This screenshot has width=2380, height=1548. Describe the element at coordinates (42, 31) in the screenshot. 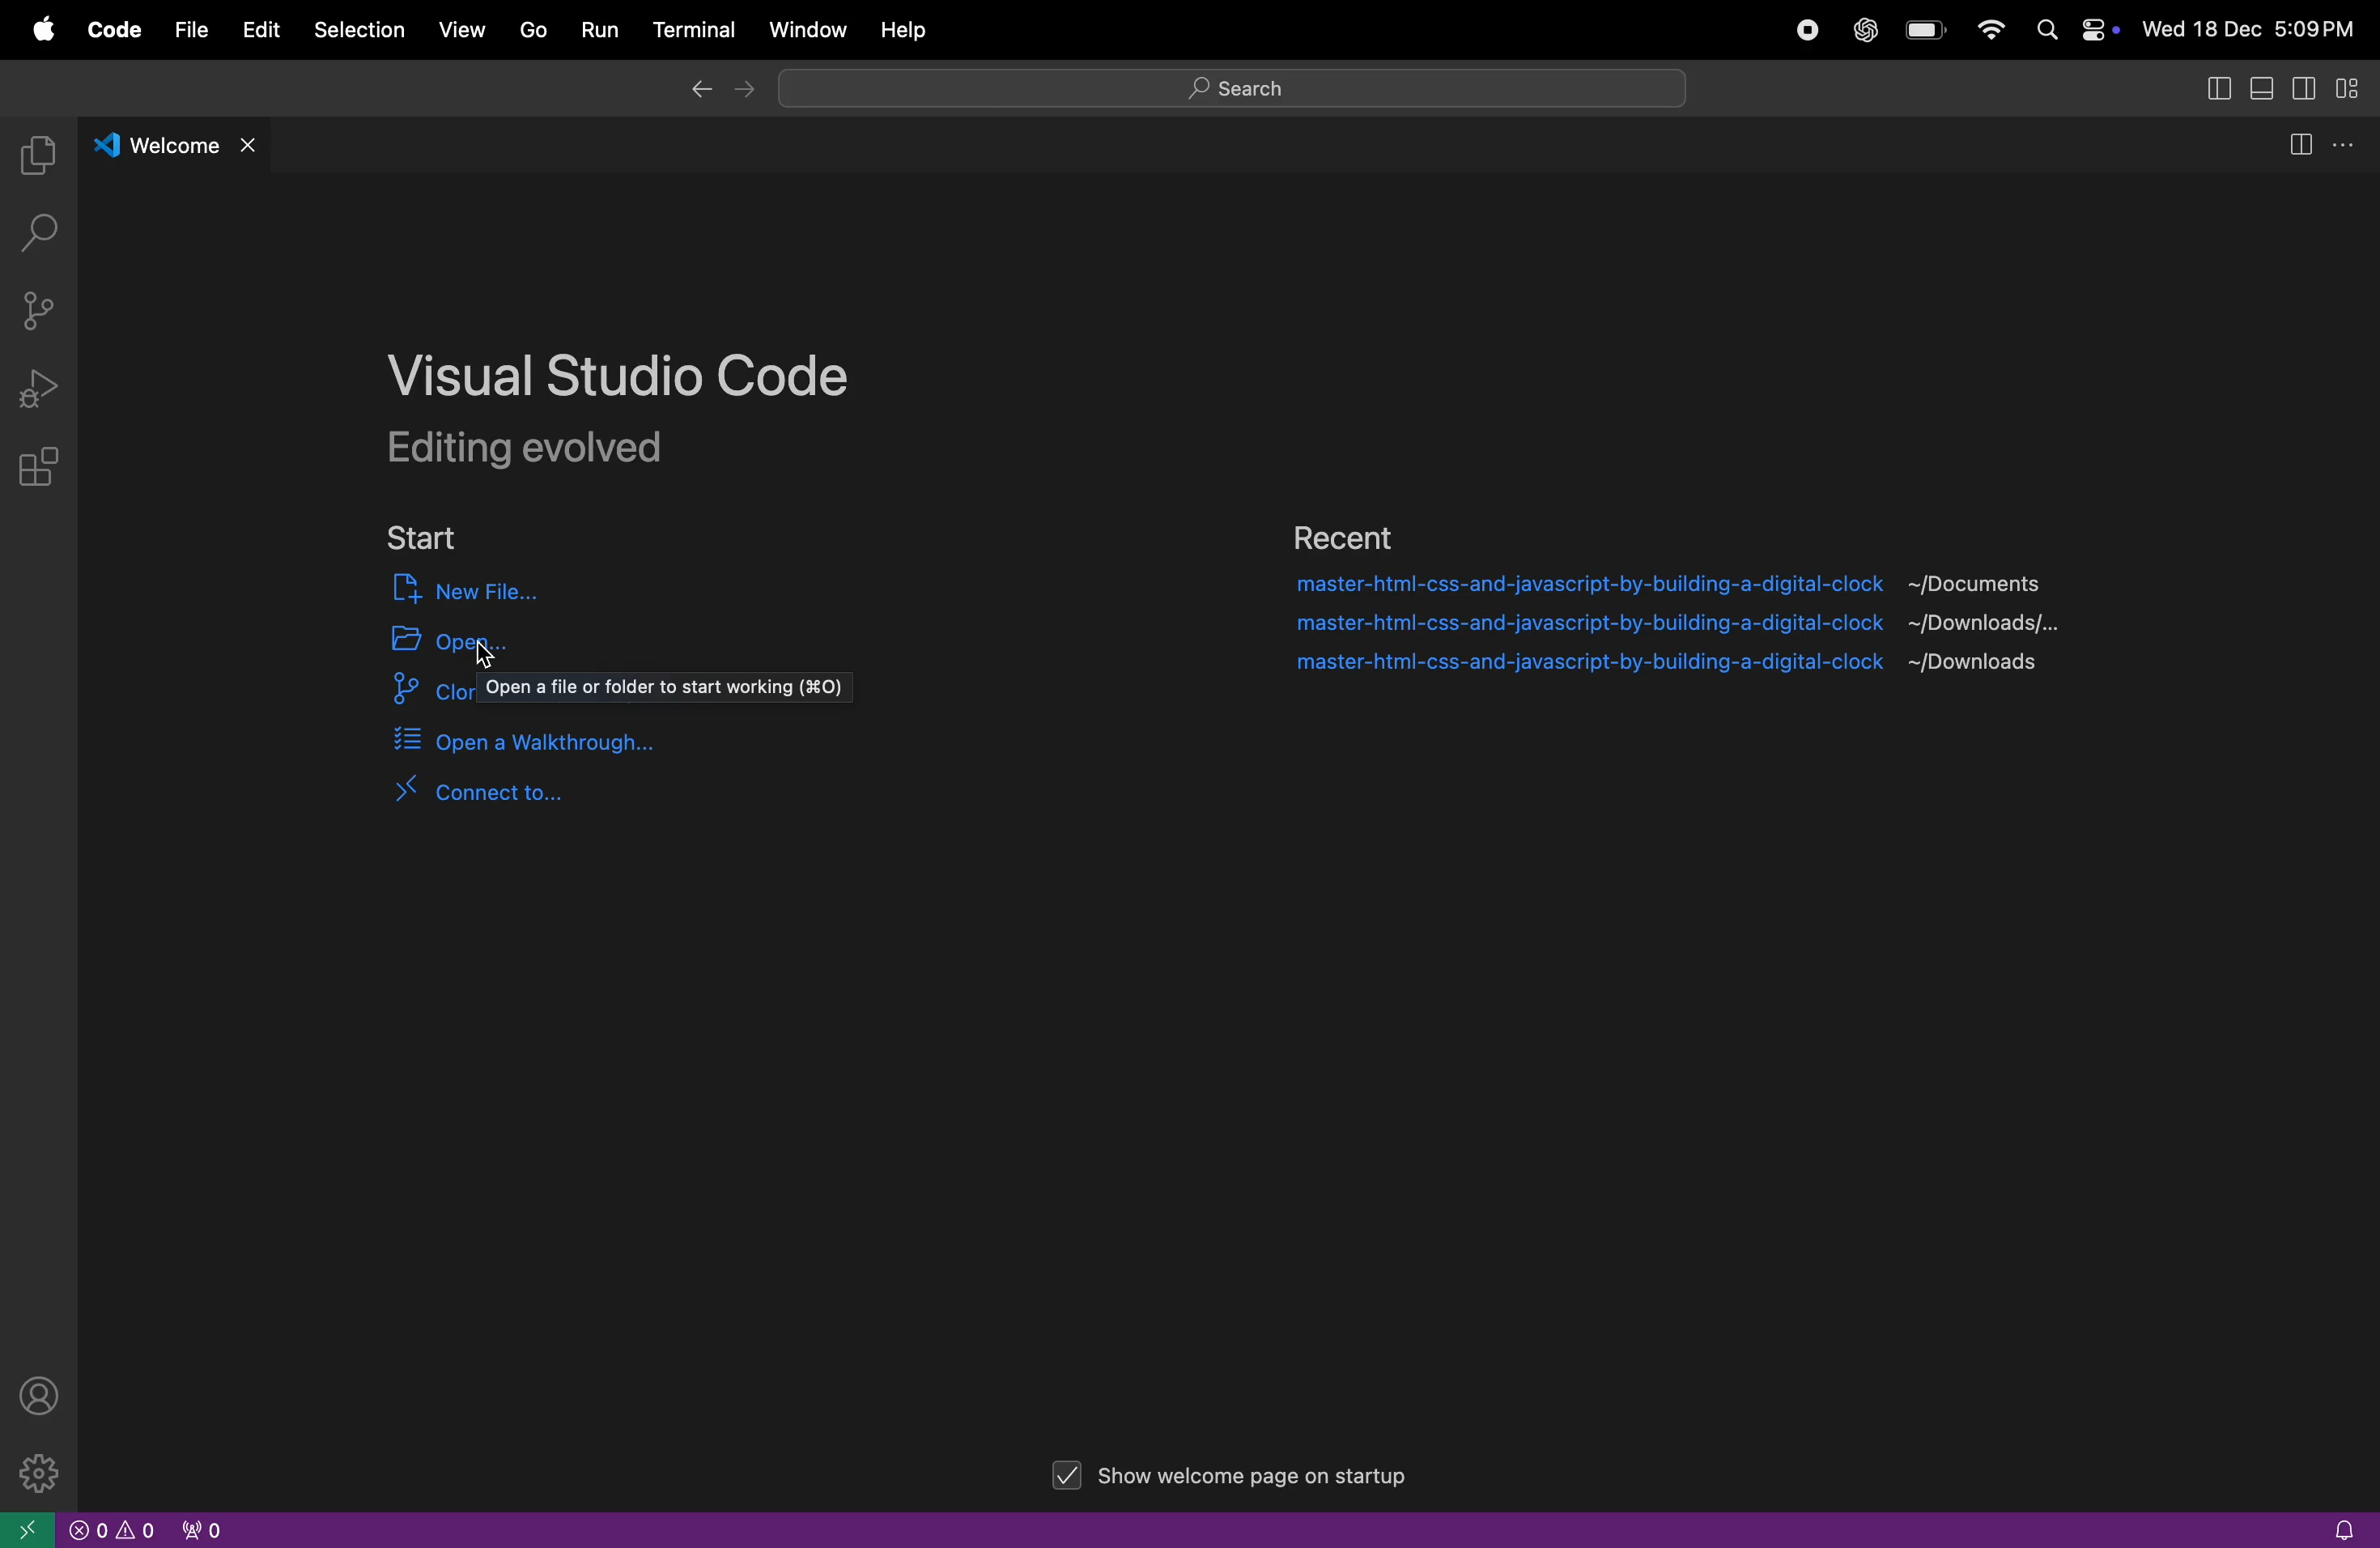

I see `apple menu` at that location.